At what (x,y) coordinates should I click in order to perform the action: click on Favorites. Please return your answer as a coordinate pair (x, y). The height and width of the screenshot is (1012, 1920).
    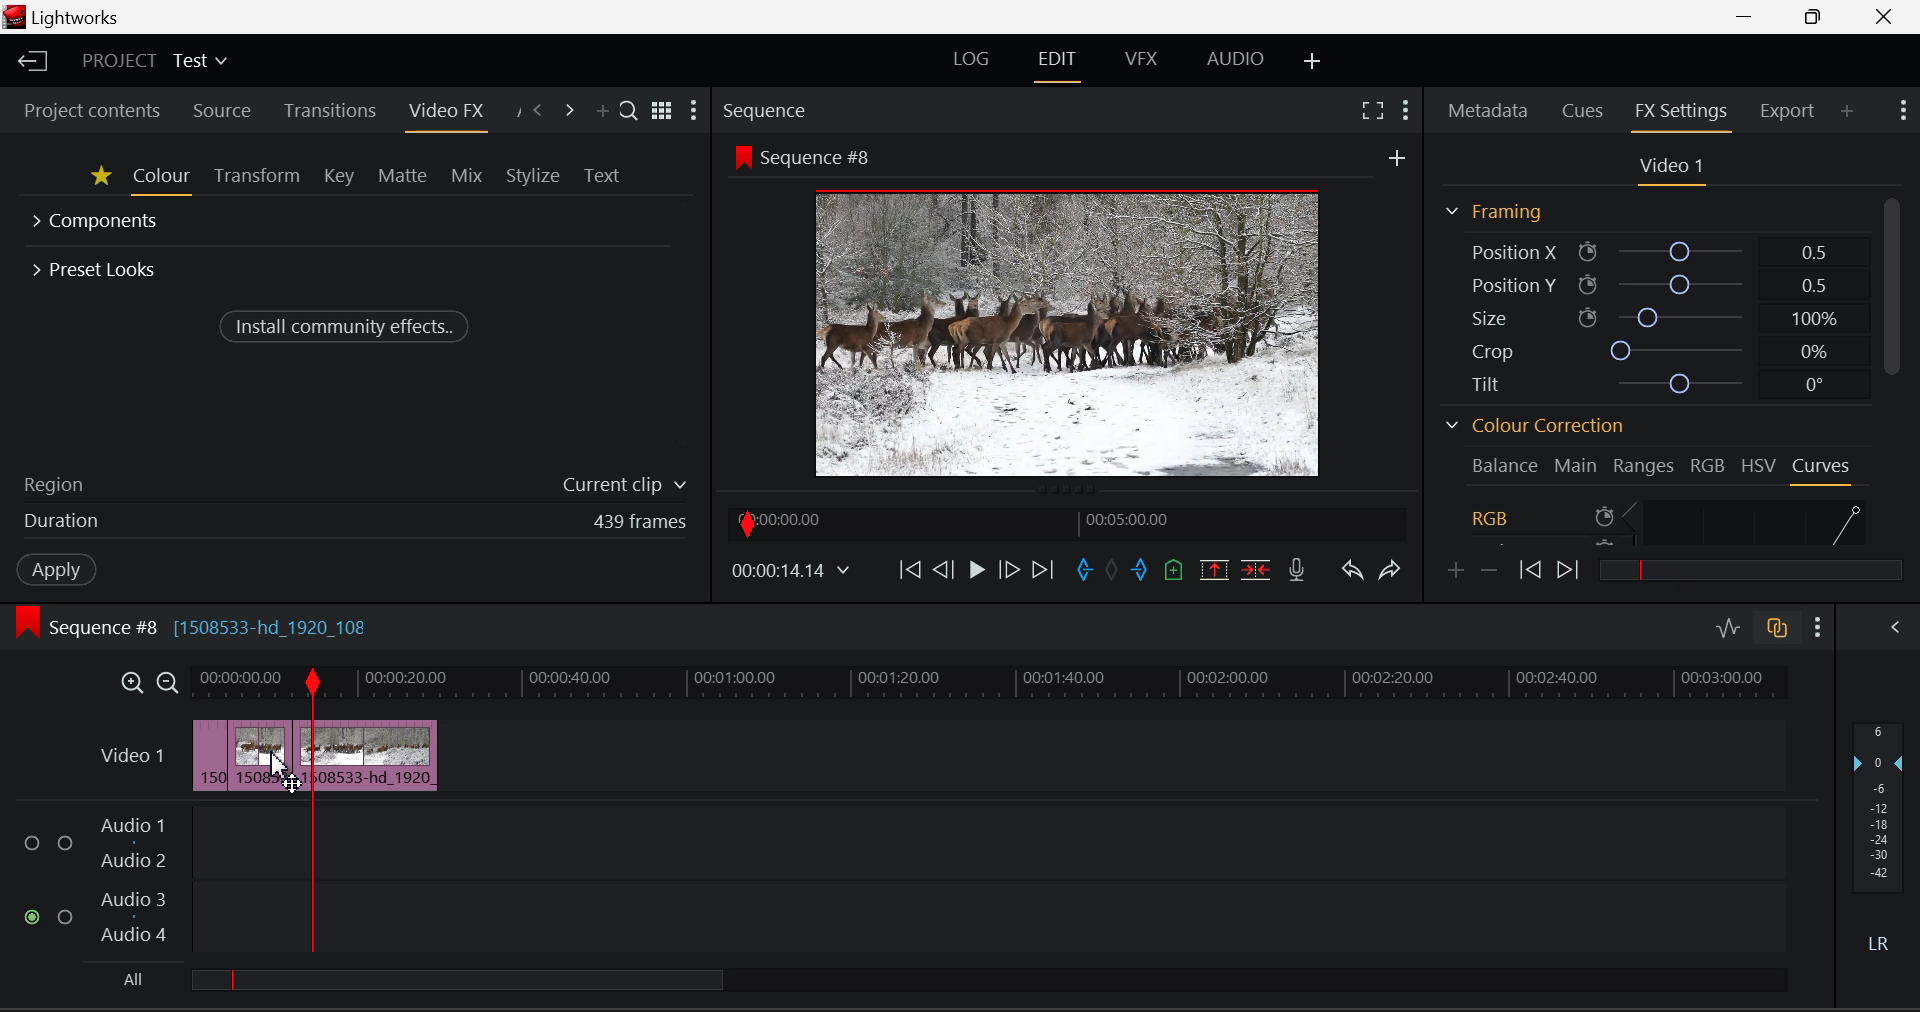
    Looking at the image, I should click on (100, 179).